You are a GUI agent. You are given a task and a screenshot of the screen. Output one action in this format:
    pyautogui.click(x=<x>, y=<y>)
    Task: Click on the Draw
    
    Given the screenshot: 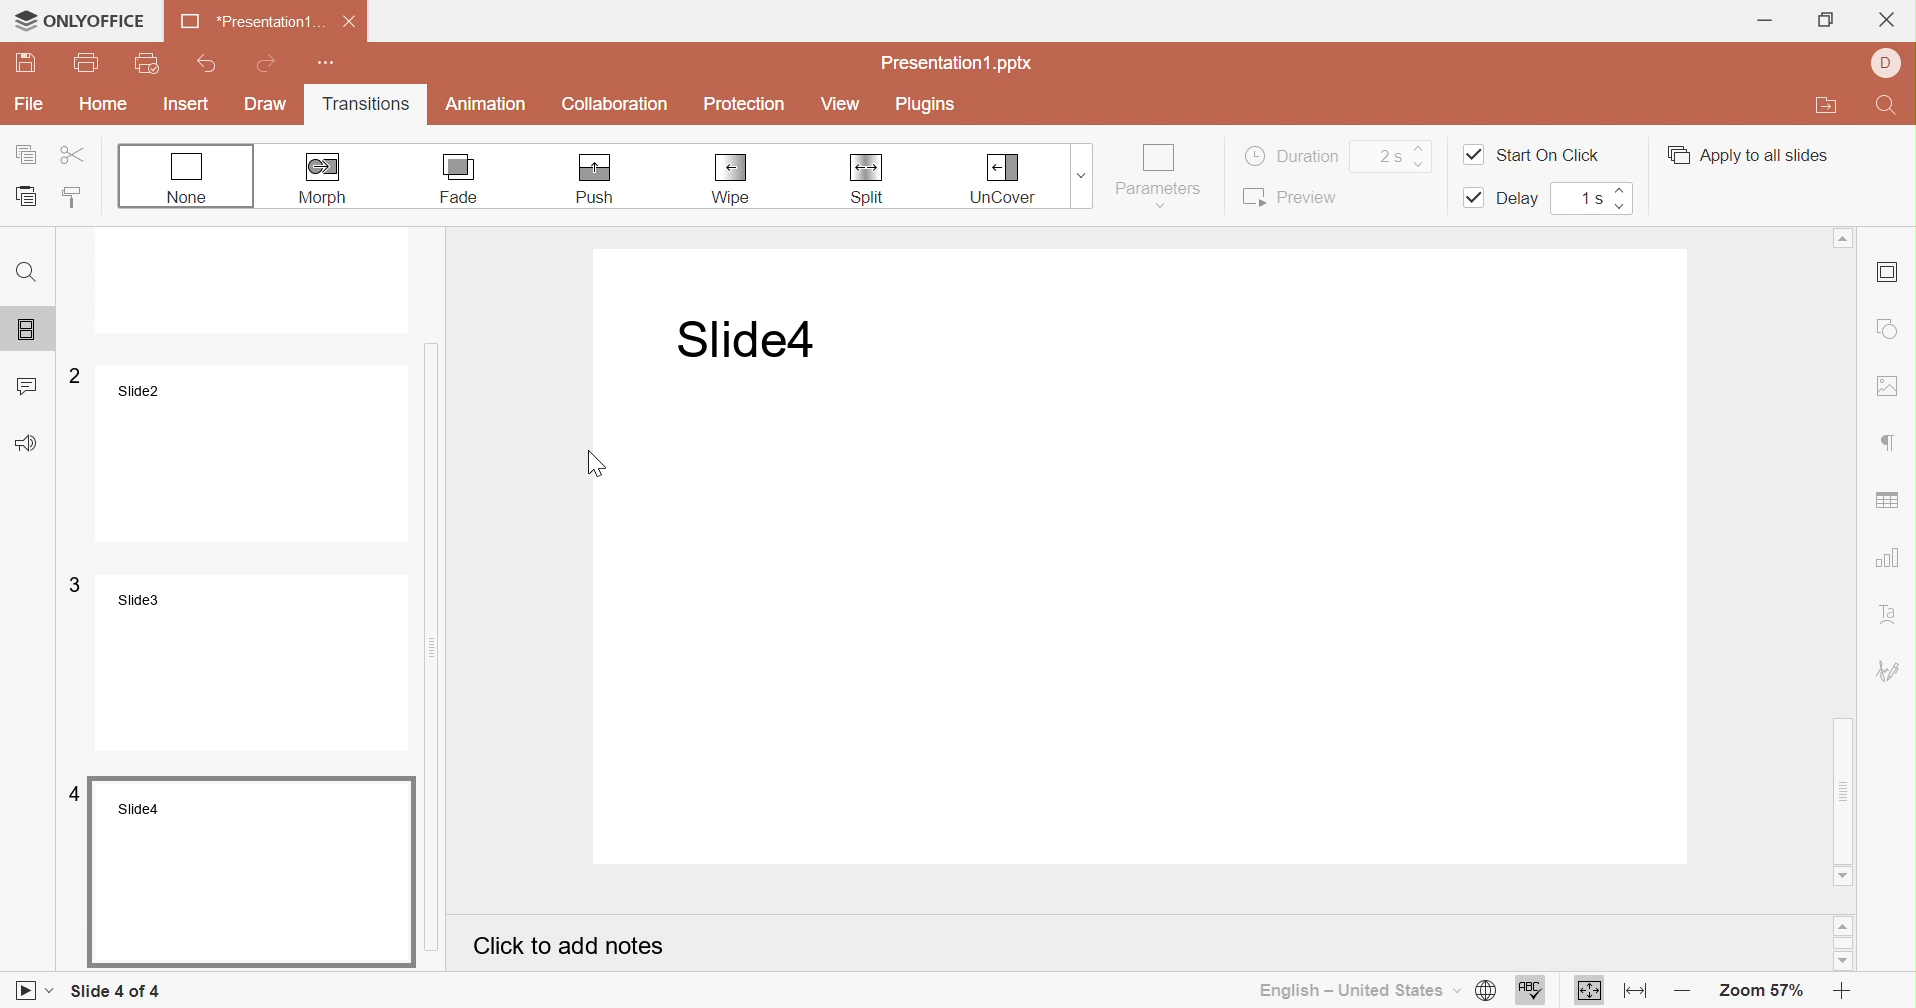 What is the action you would take?
    pyautogui.click(x=268, y=106)
    